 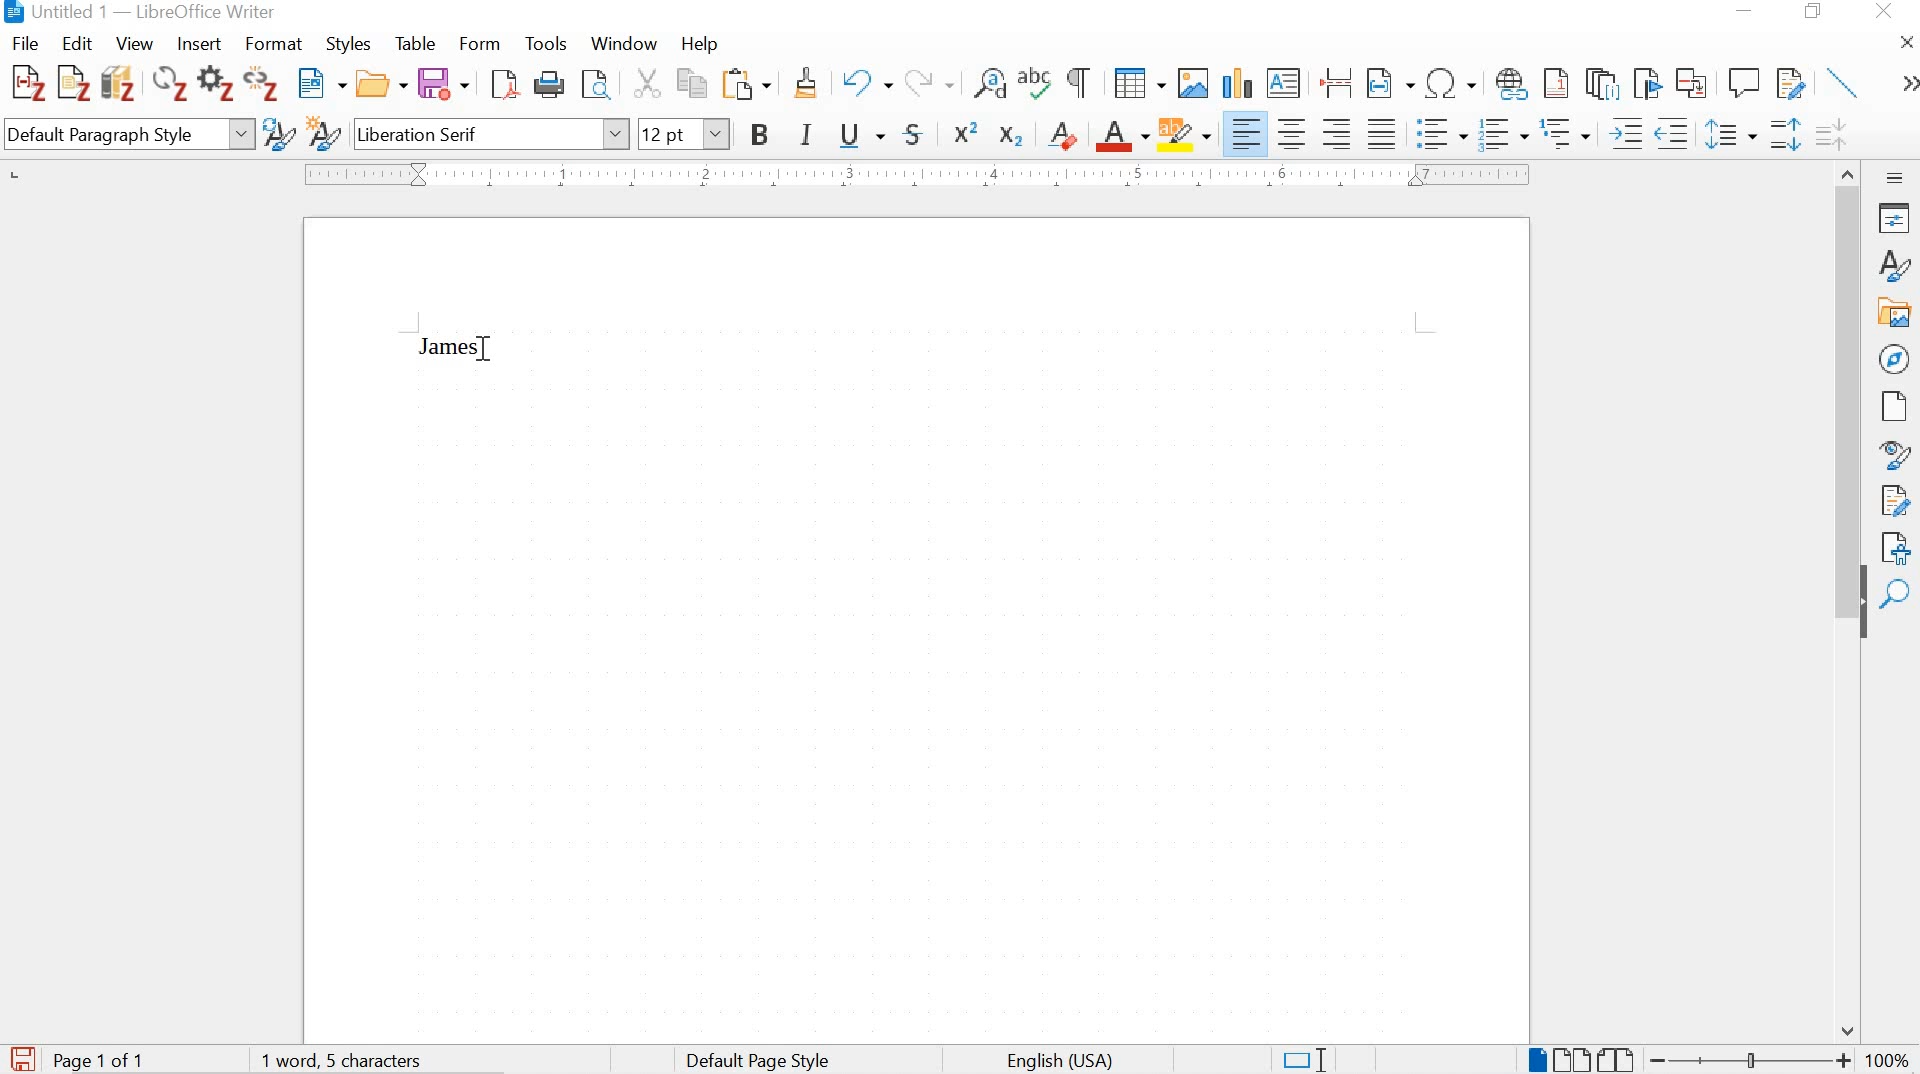 What do you see at coordinates (1336, 81) in the screenshot?
I see `insert page break` at bounding box center [1336, 81].